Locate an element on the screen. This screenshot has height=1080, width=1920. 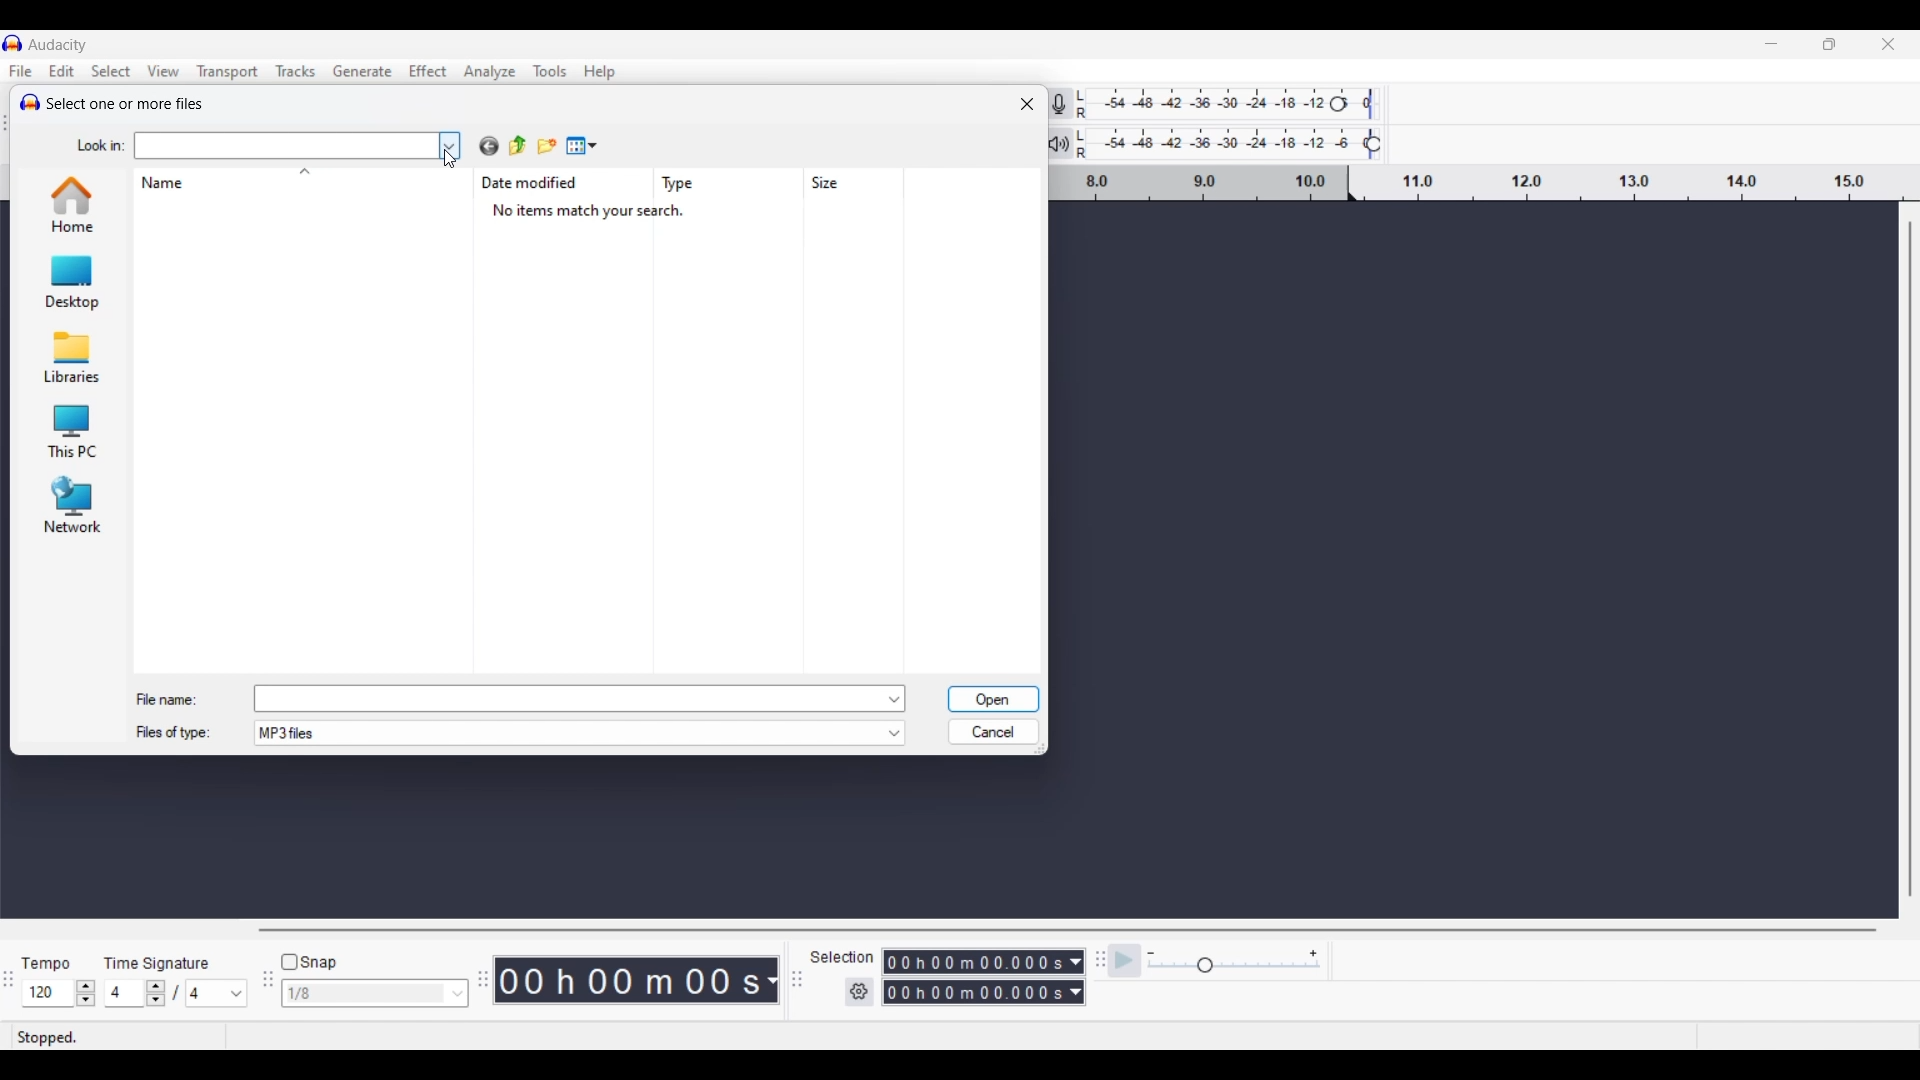
Time Signature is located at coordinates (161, 959).